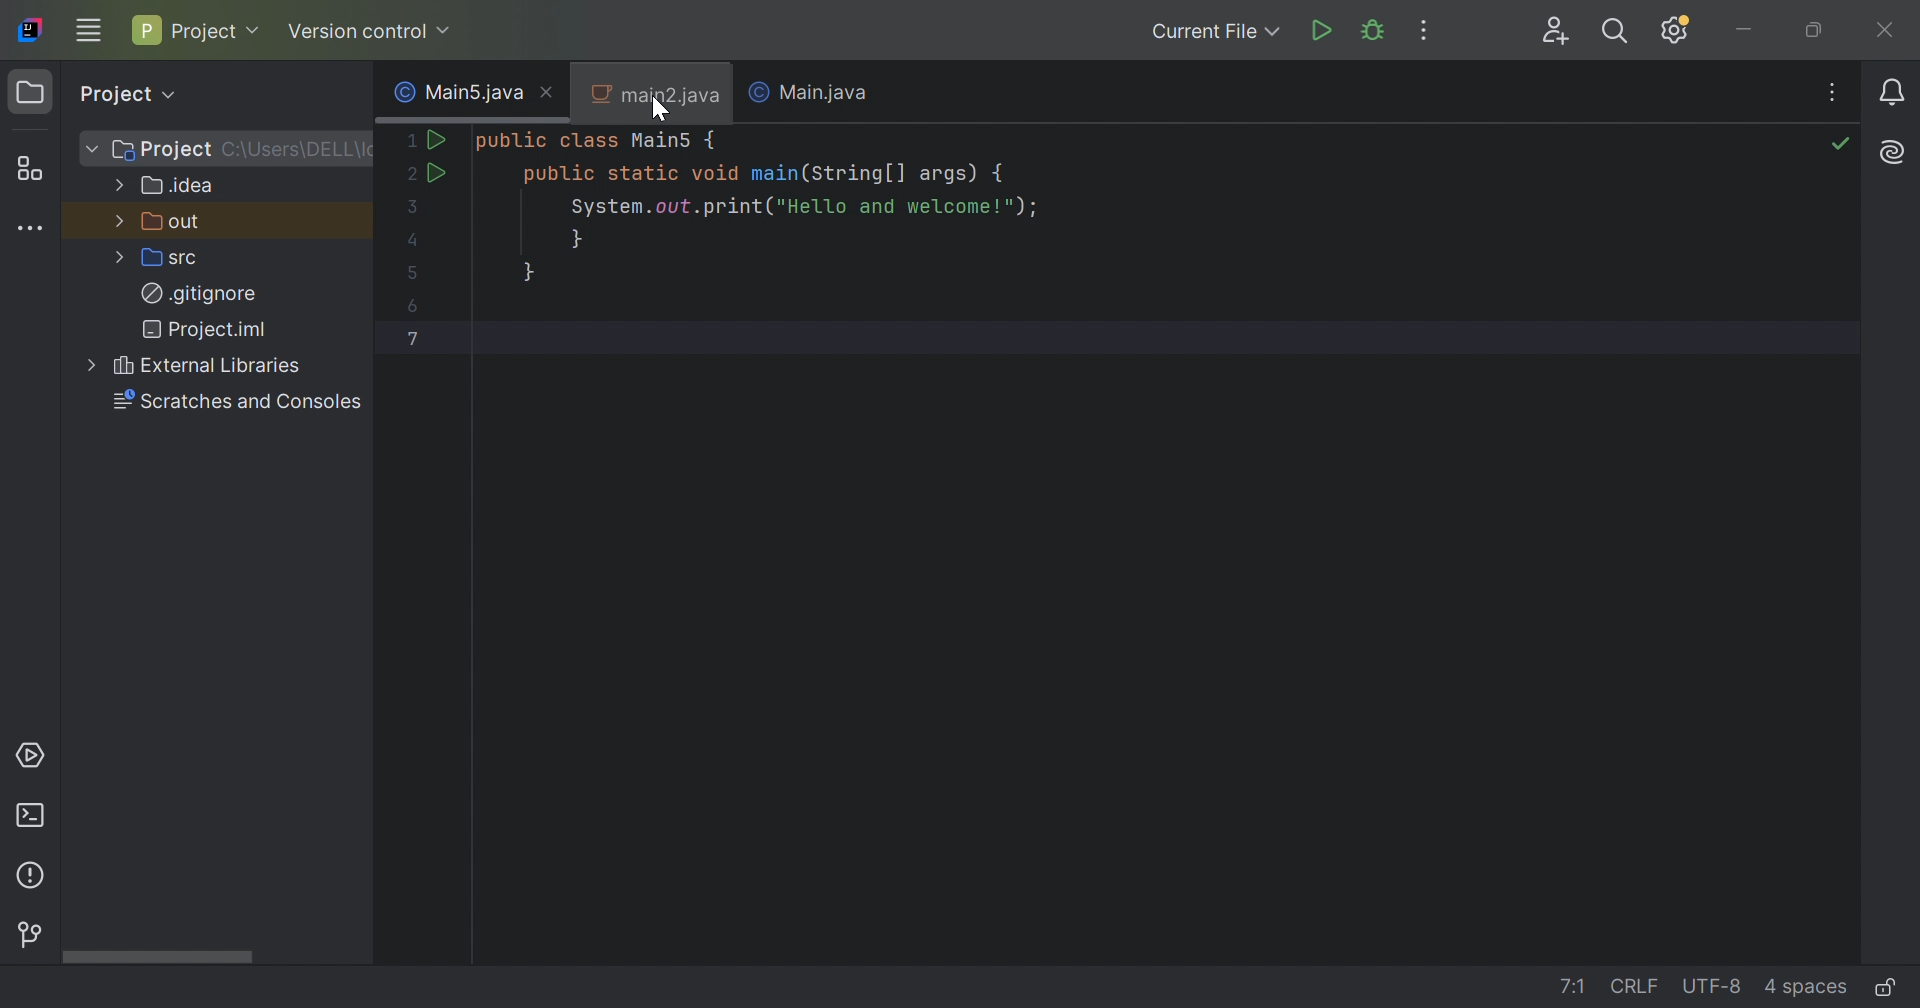 The width and height of the screenshot is (1920, 1008). Describe the element at coordinates (31, 934) in the screenshot. I see `Version control` at that location.